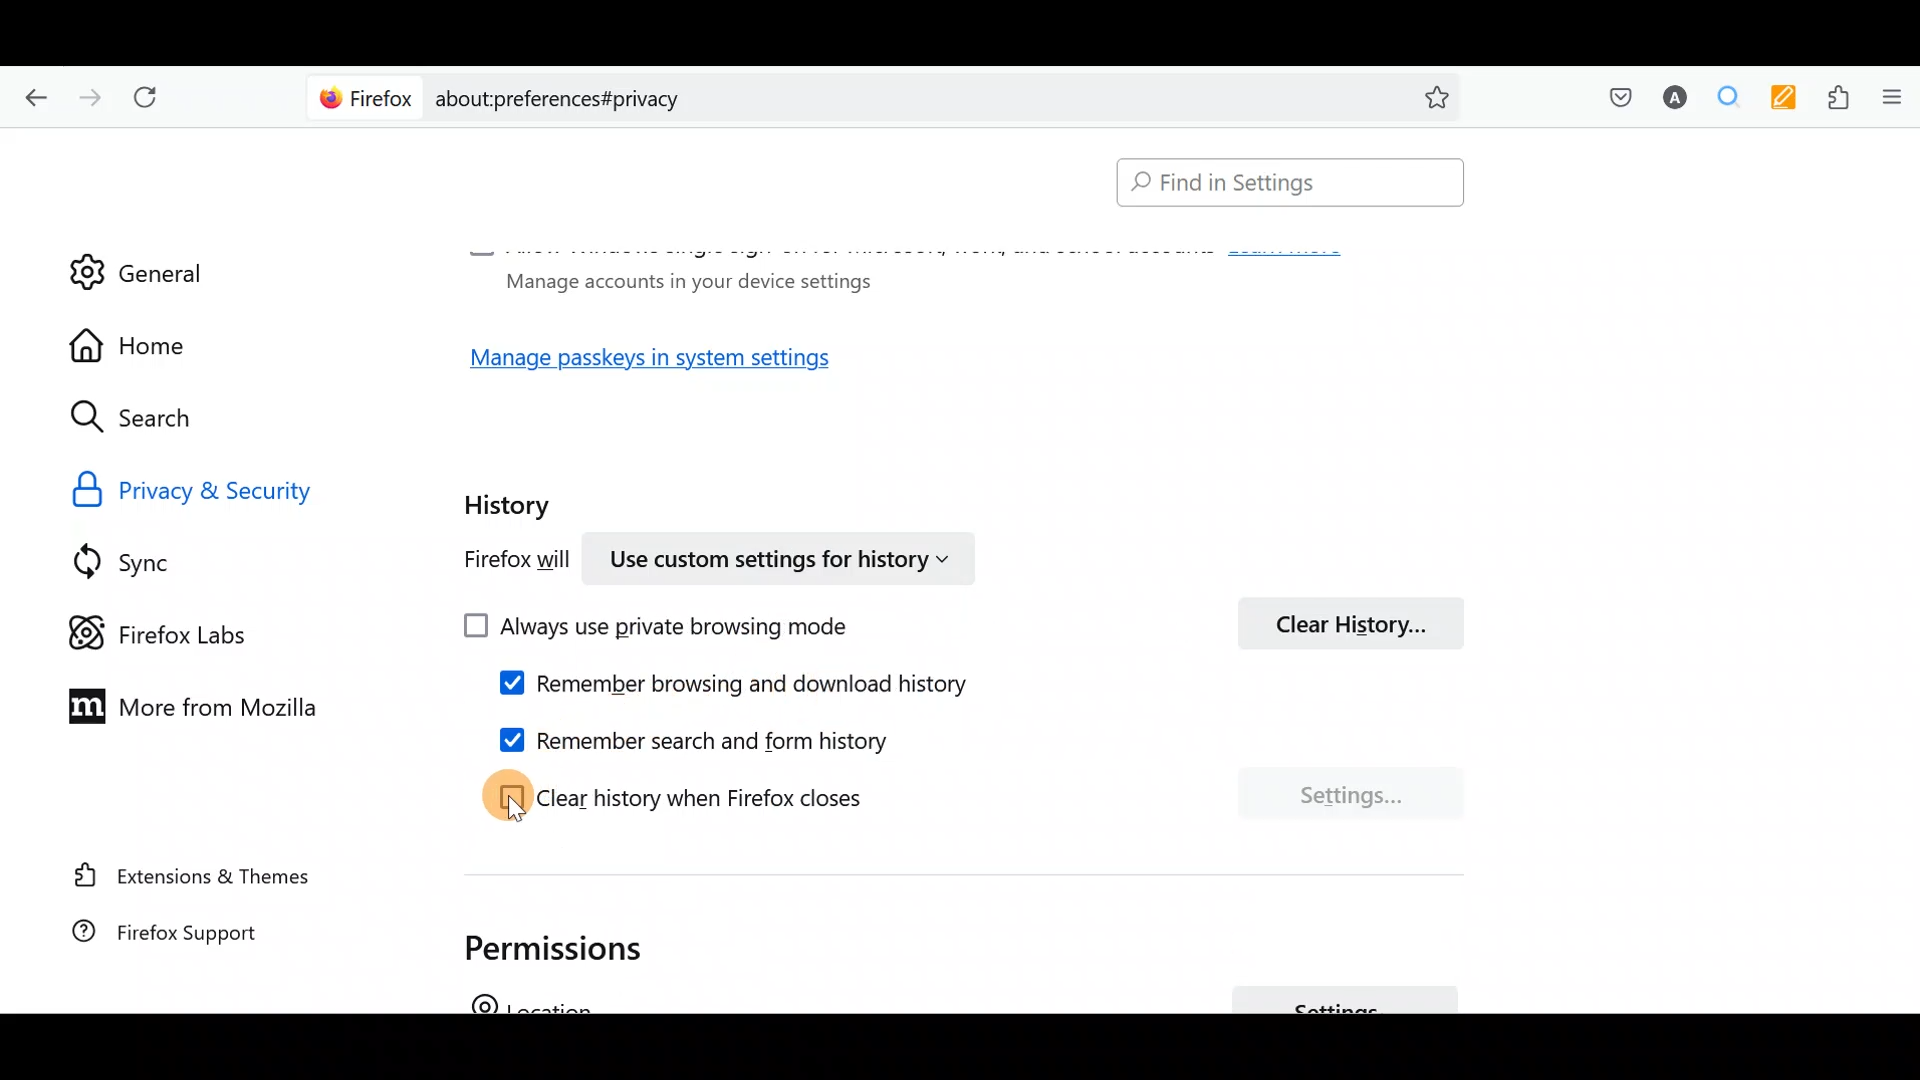 This screenshot has width=1920, height=1080. What do you see at coordinates (1833, 98) in the screenshot?
I see `Extensions` at bounding box center [1833, 98].